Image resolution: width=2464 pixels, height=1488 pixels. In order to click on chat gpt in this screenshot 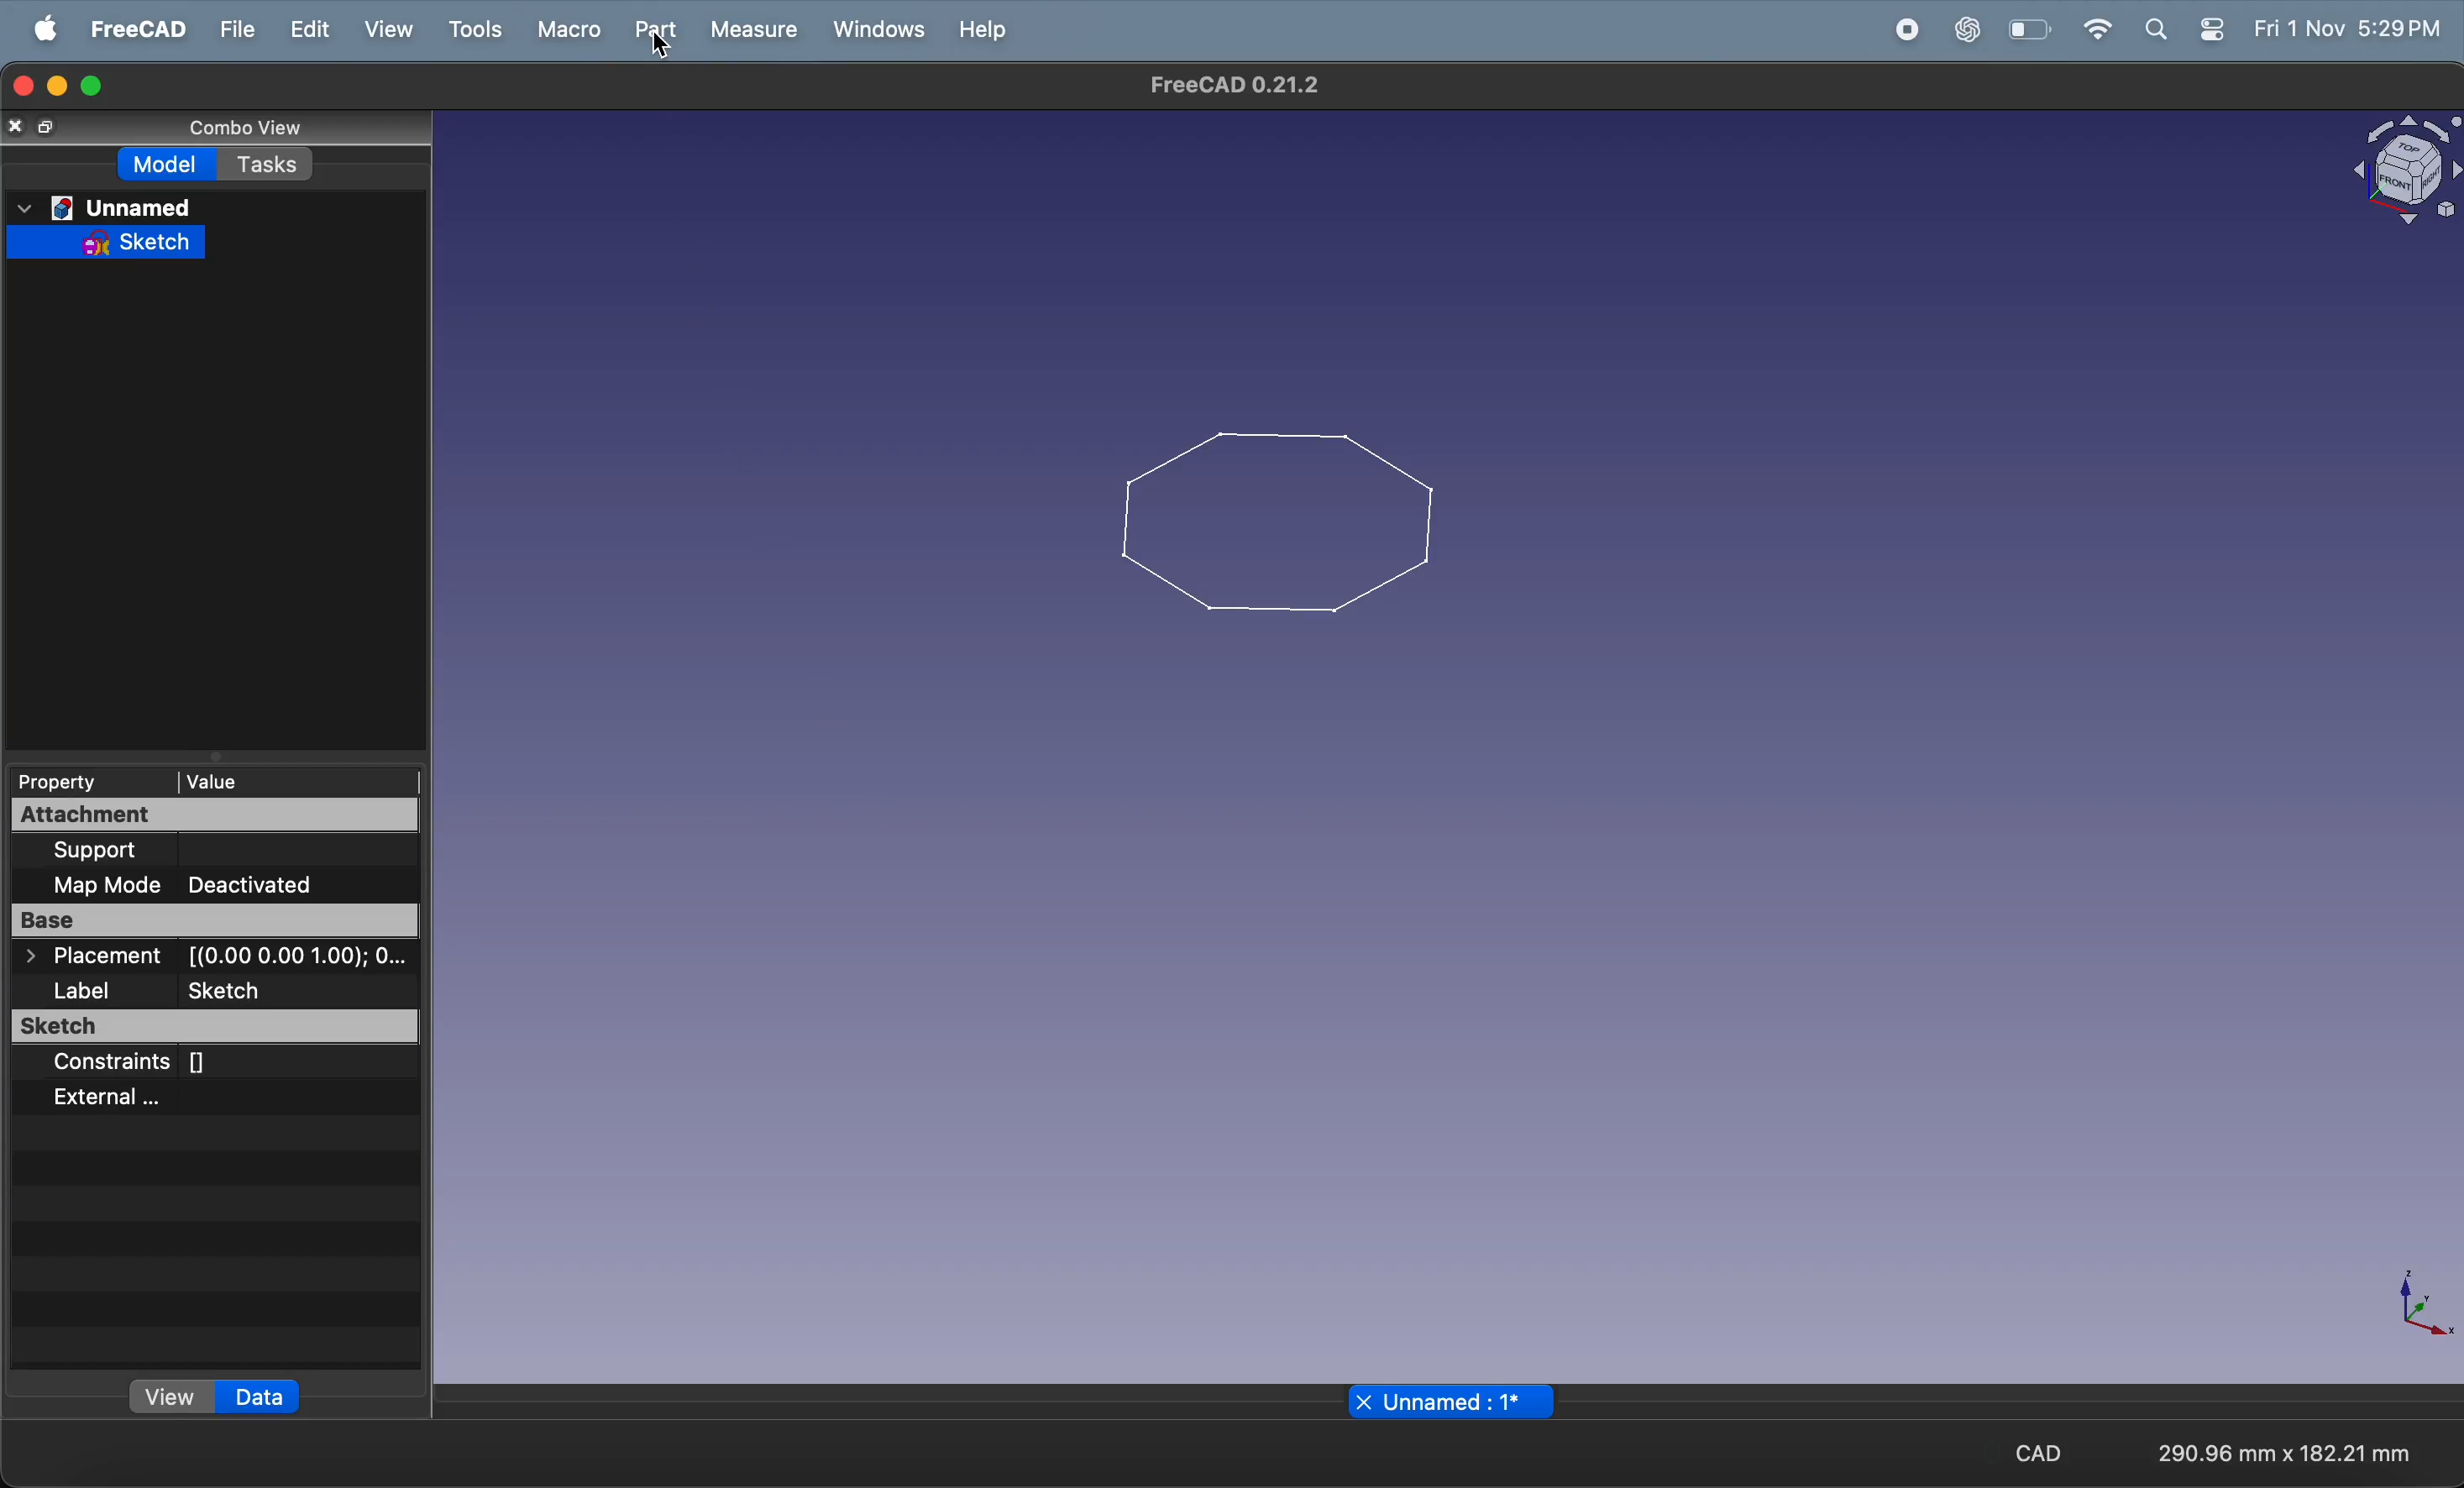, I will do `click(1964, 30)`.